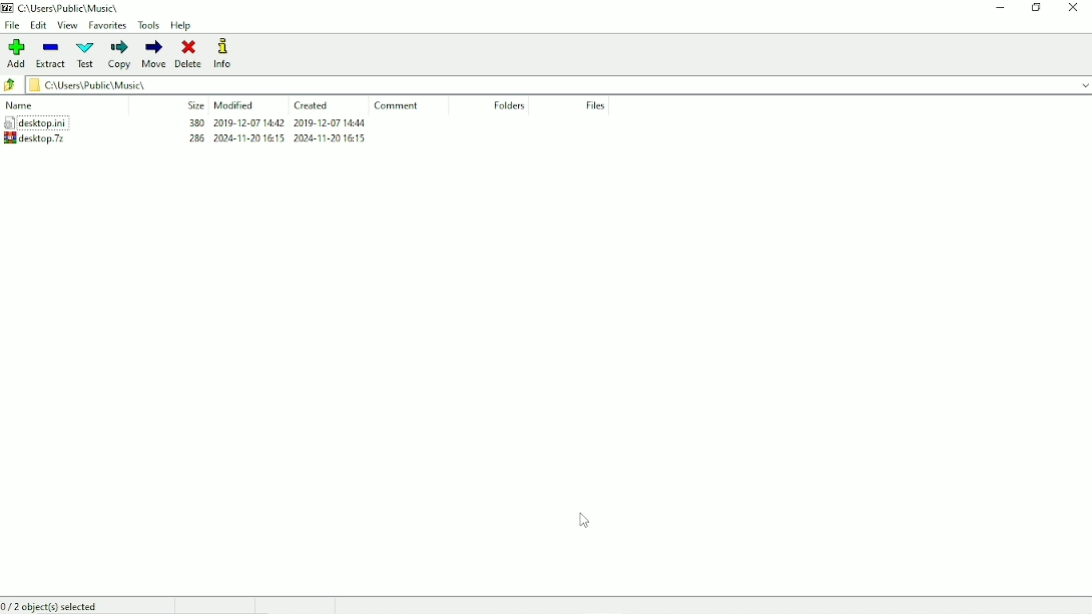 The width and height of the screenshot is (1092, 614). What do you see at coordinates (149, 26) in the screenshot?
I see `Tools` at bounding box center [149, 26].